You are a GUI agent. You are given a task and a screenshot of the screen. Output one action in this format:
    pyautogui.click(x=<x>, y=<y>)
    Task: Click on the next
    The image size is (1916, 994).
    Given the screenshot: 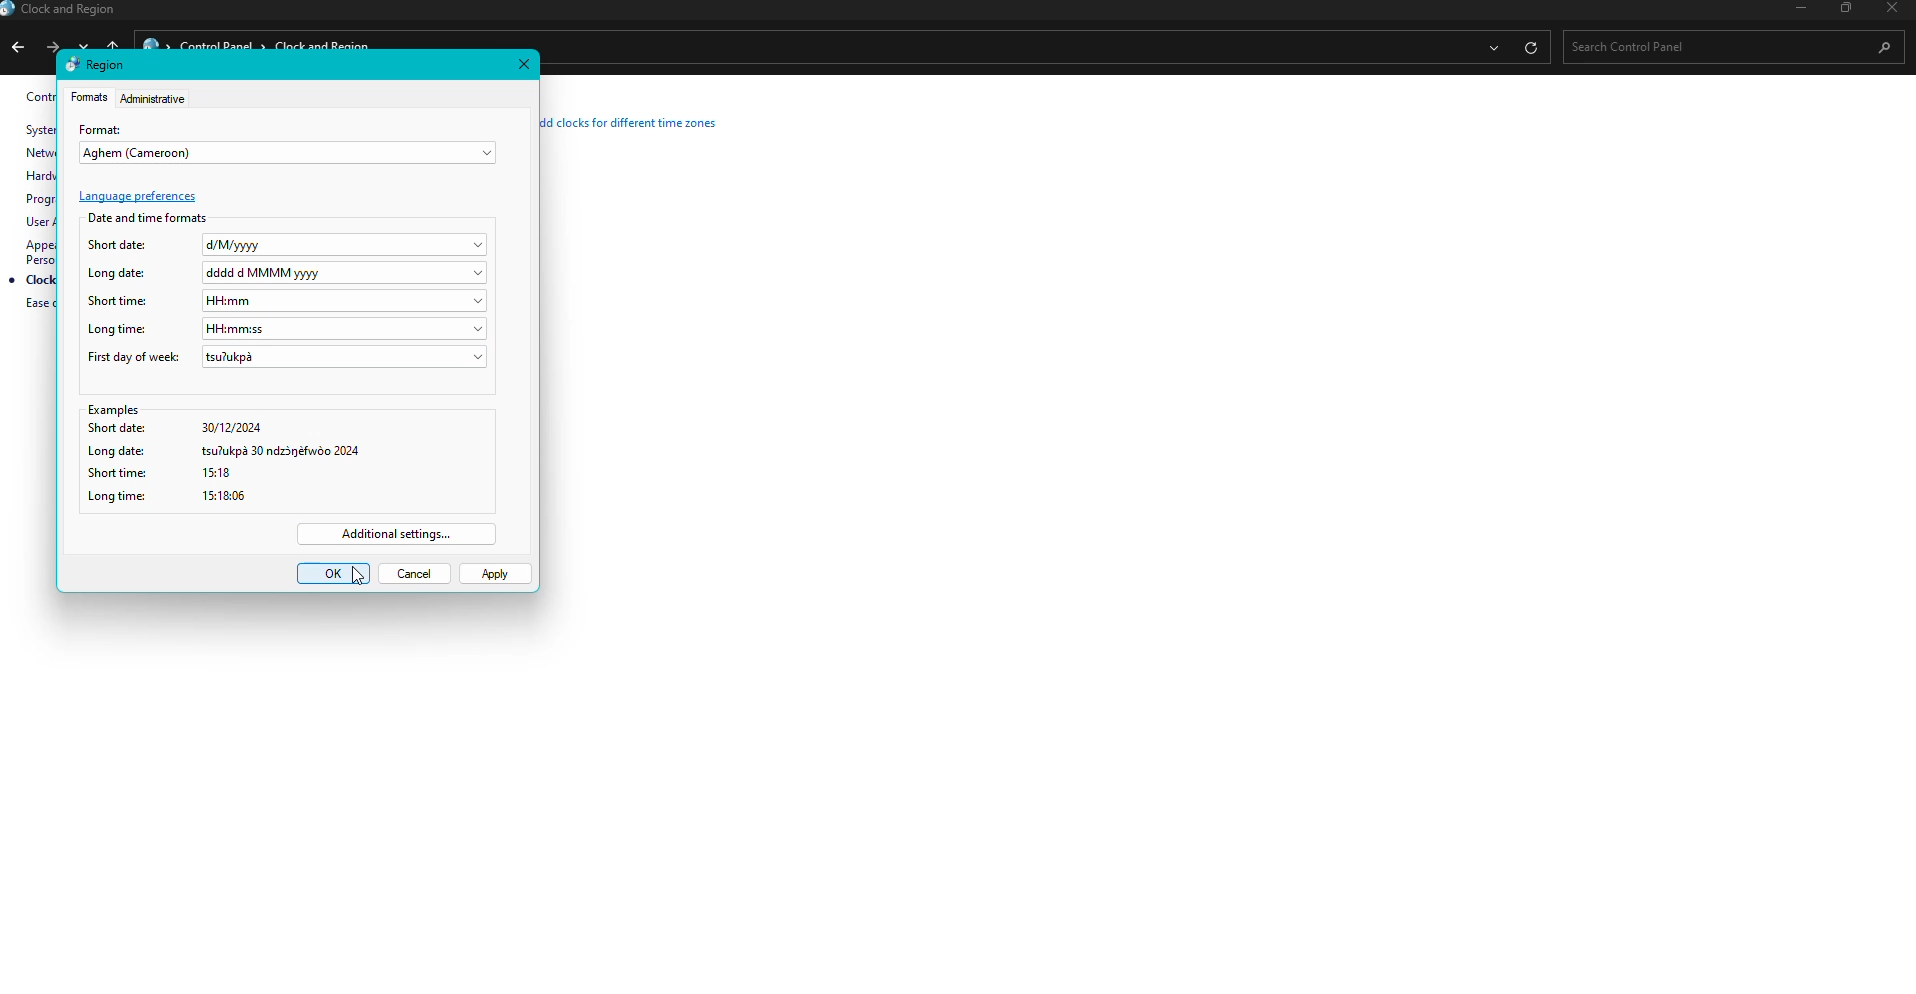 What is the action you would take?
    pyautogui.click(x=51, y=45)
    